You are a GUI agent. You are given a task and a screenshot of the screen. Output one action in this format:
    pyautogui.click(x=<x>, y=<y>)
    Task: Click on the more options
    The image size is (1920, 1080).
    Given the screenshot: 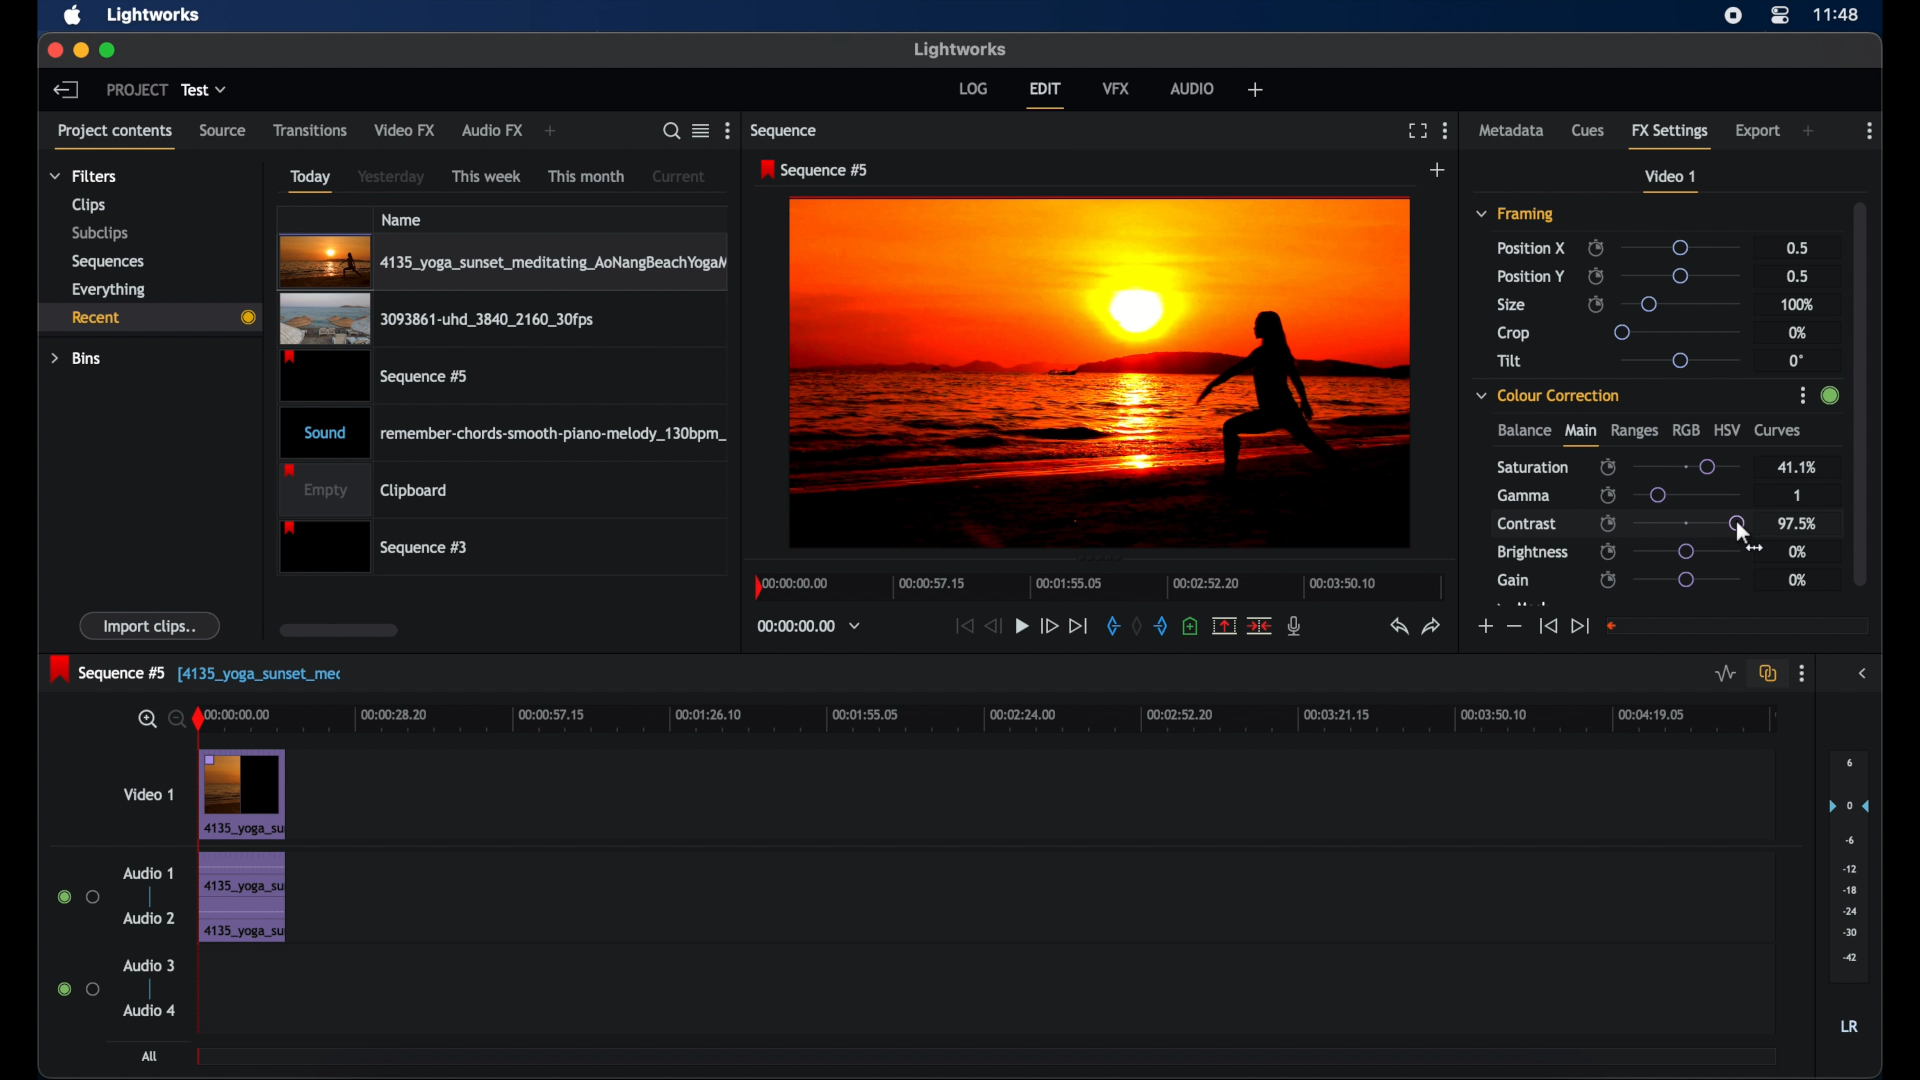 What is the action you would take?
    pyautogui.click(x=1445, y=130)
    